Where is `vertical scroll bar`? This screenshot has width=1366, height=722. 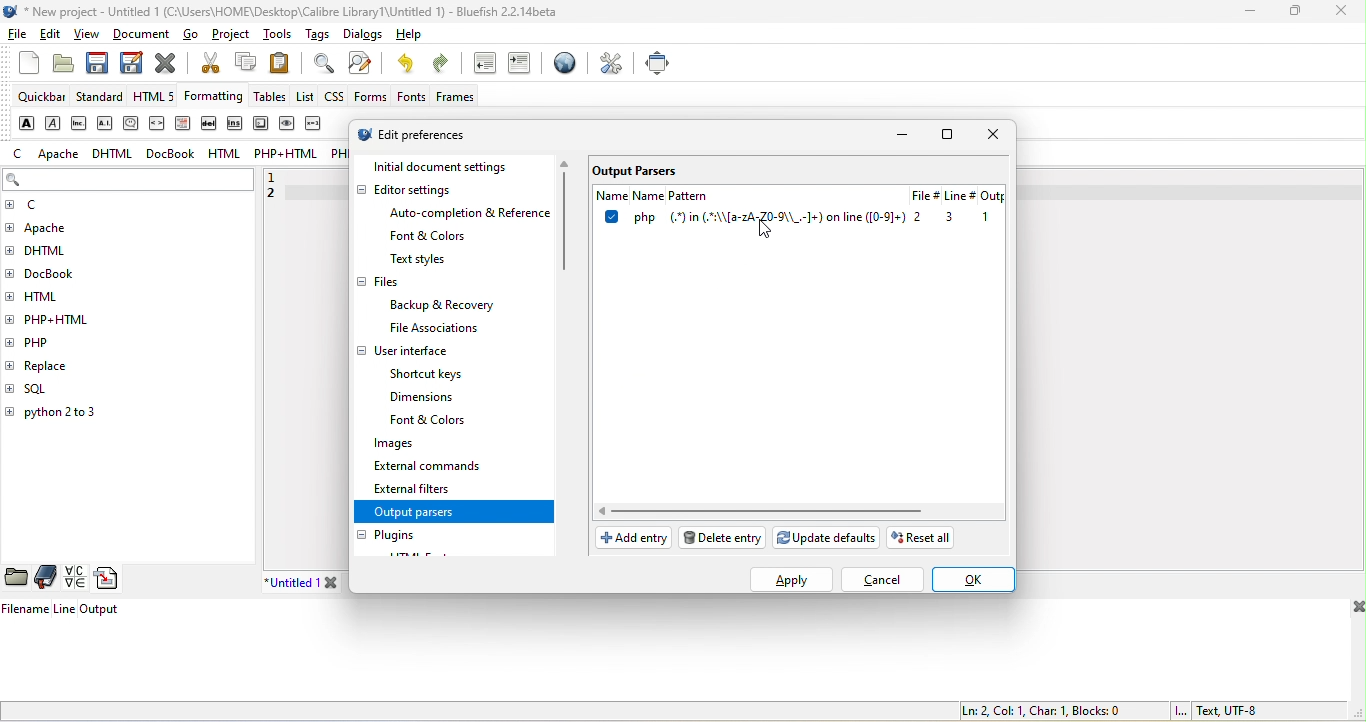
vertical scroll bar is located at coordinates (566, 218).